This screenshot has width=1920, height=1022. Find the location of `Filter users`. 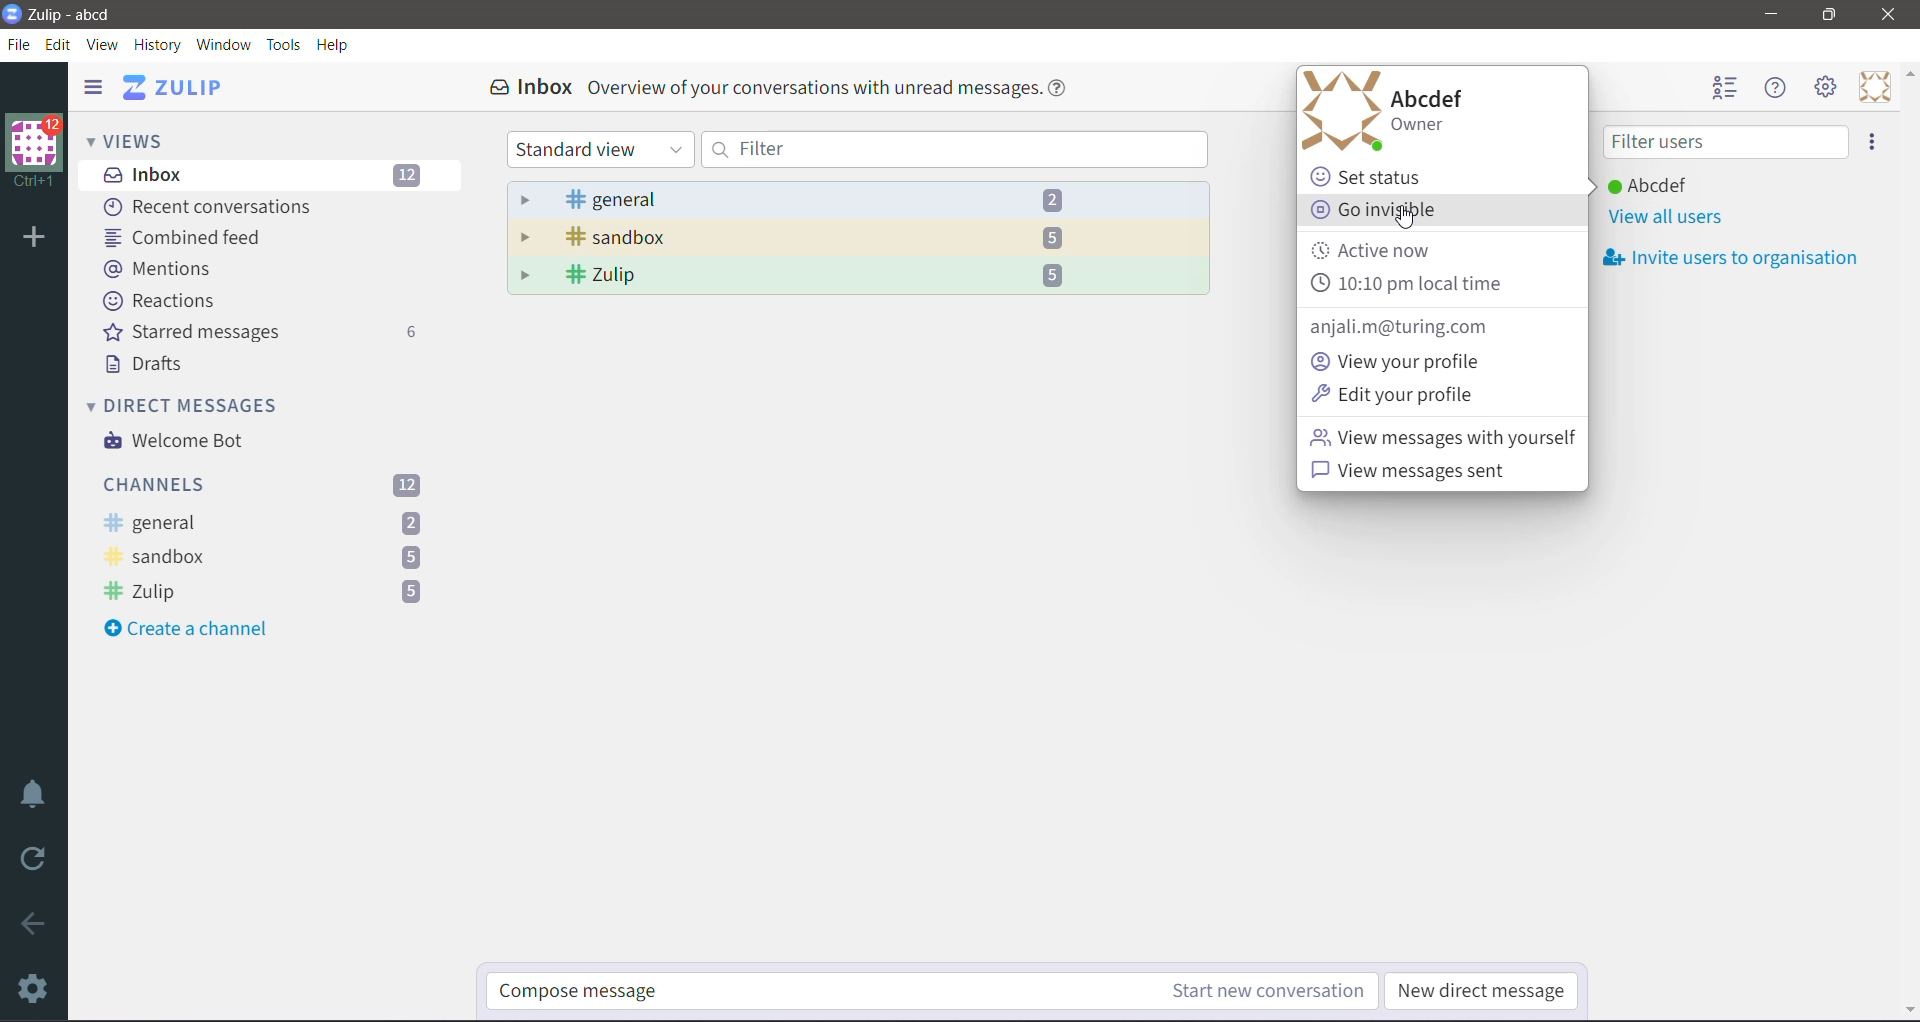

Filter users is located at coordinates (1725, 142).